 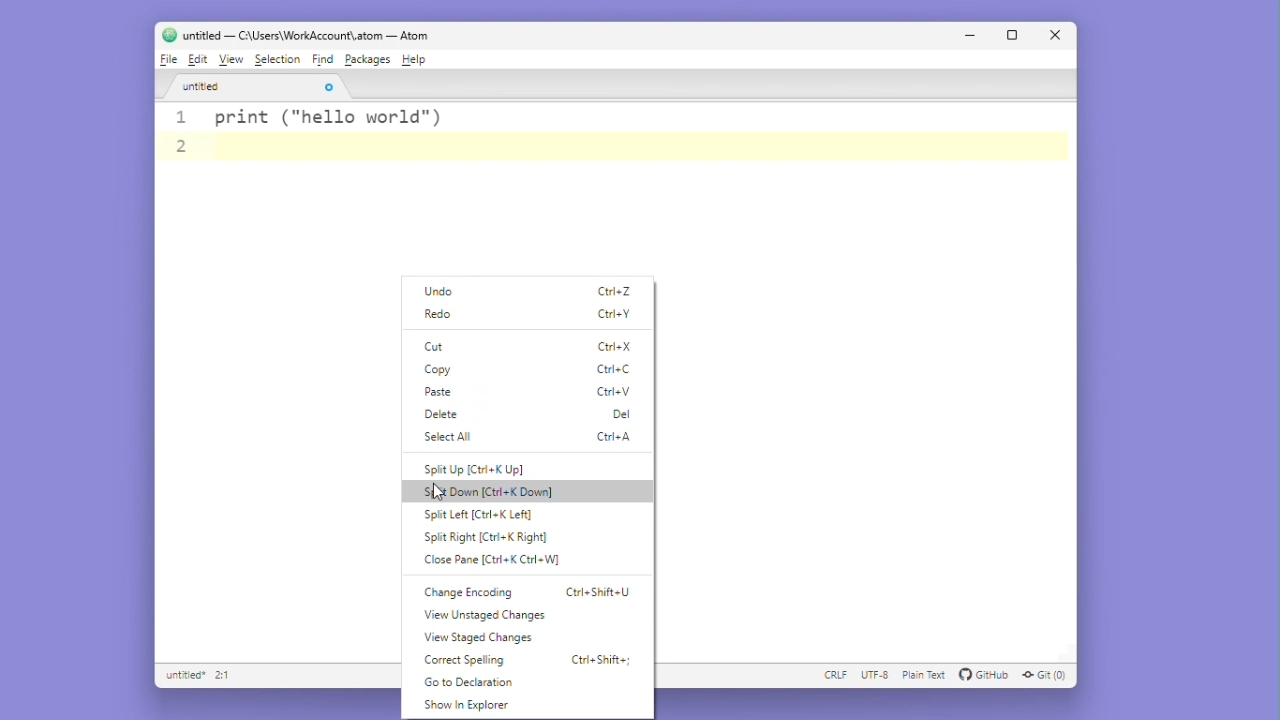 What do you see at coordinates (925, 676) in the screenshot?
I see `plain text` at bounding box center [925, 676].